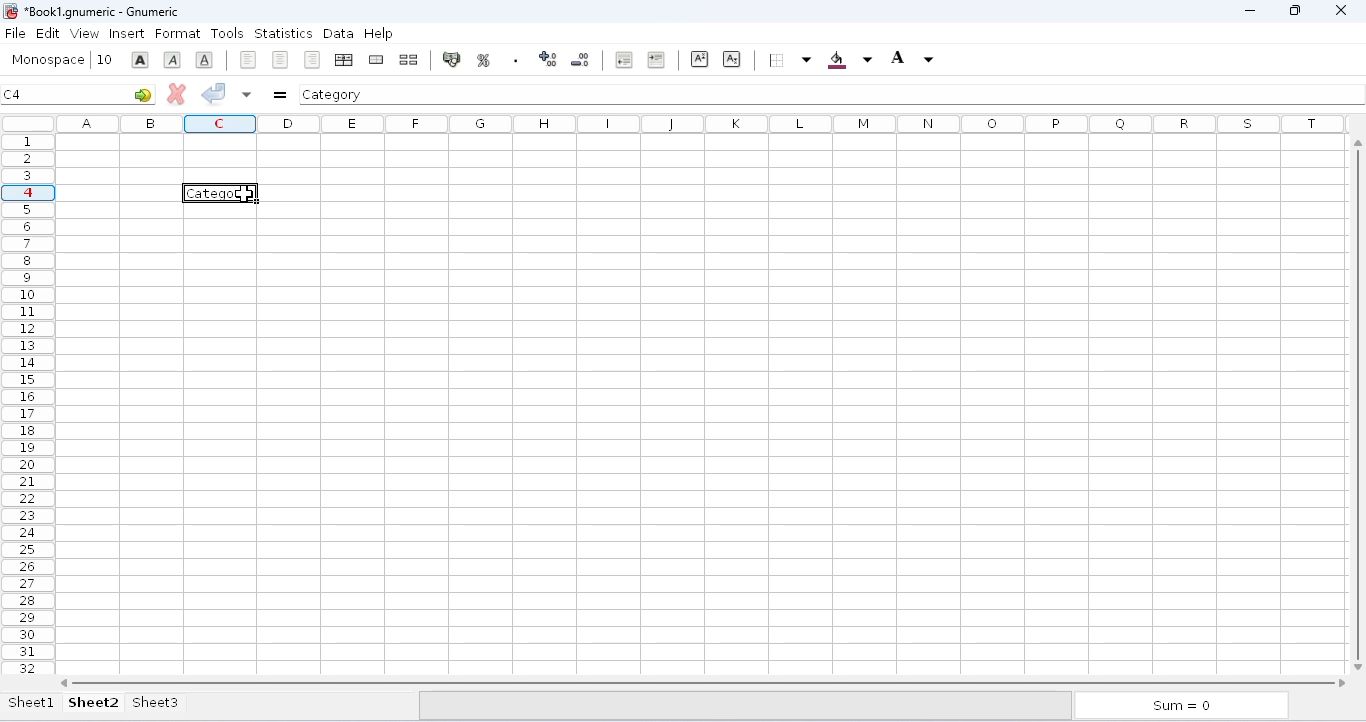 This screenshot has width=1366, height=722. I want to click on subscript, so click(731, 58).